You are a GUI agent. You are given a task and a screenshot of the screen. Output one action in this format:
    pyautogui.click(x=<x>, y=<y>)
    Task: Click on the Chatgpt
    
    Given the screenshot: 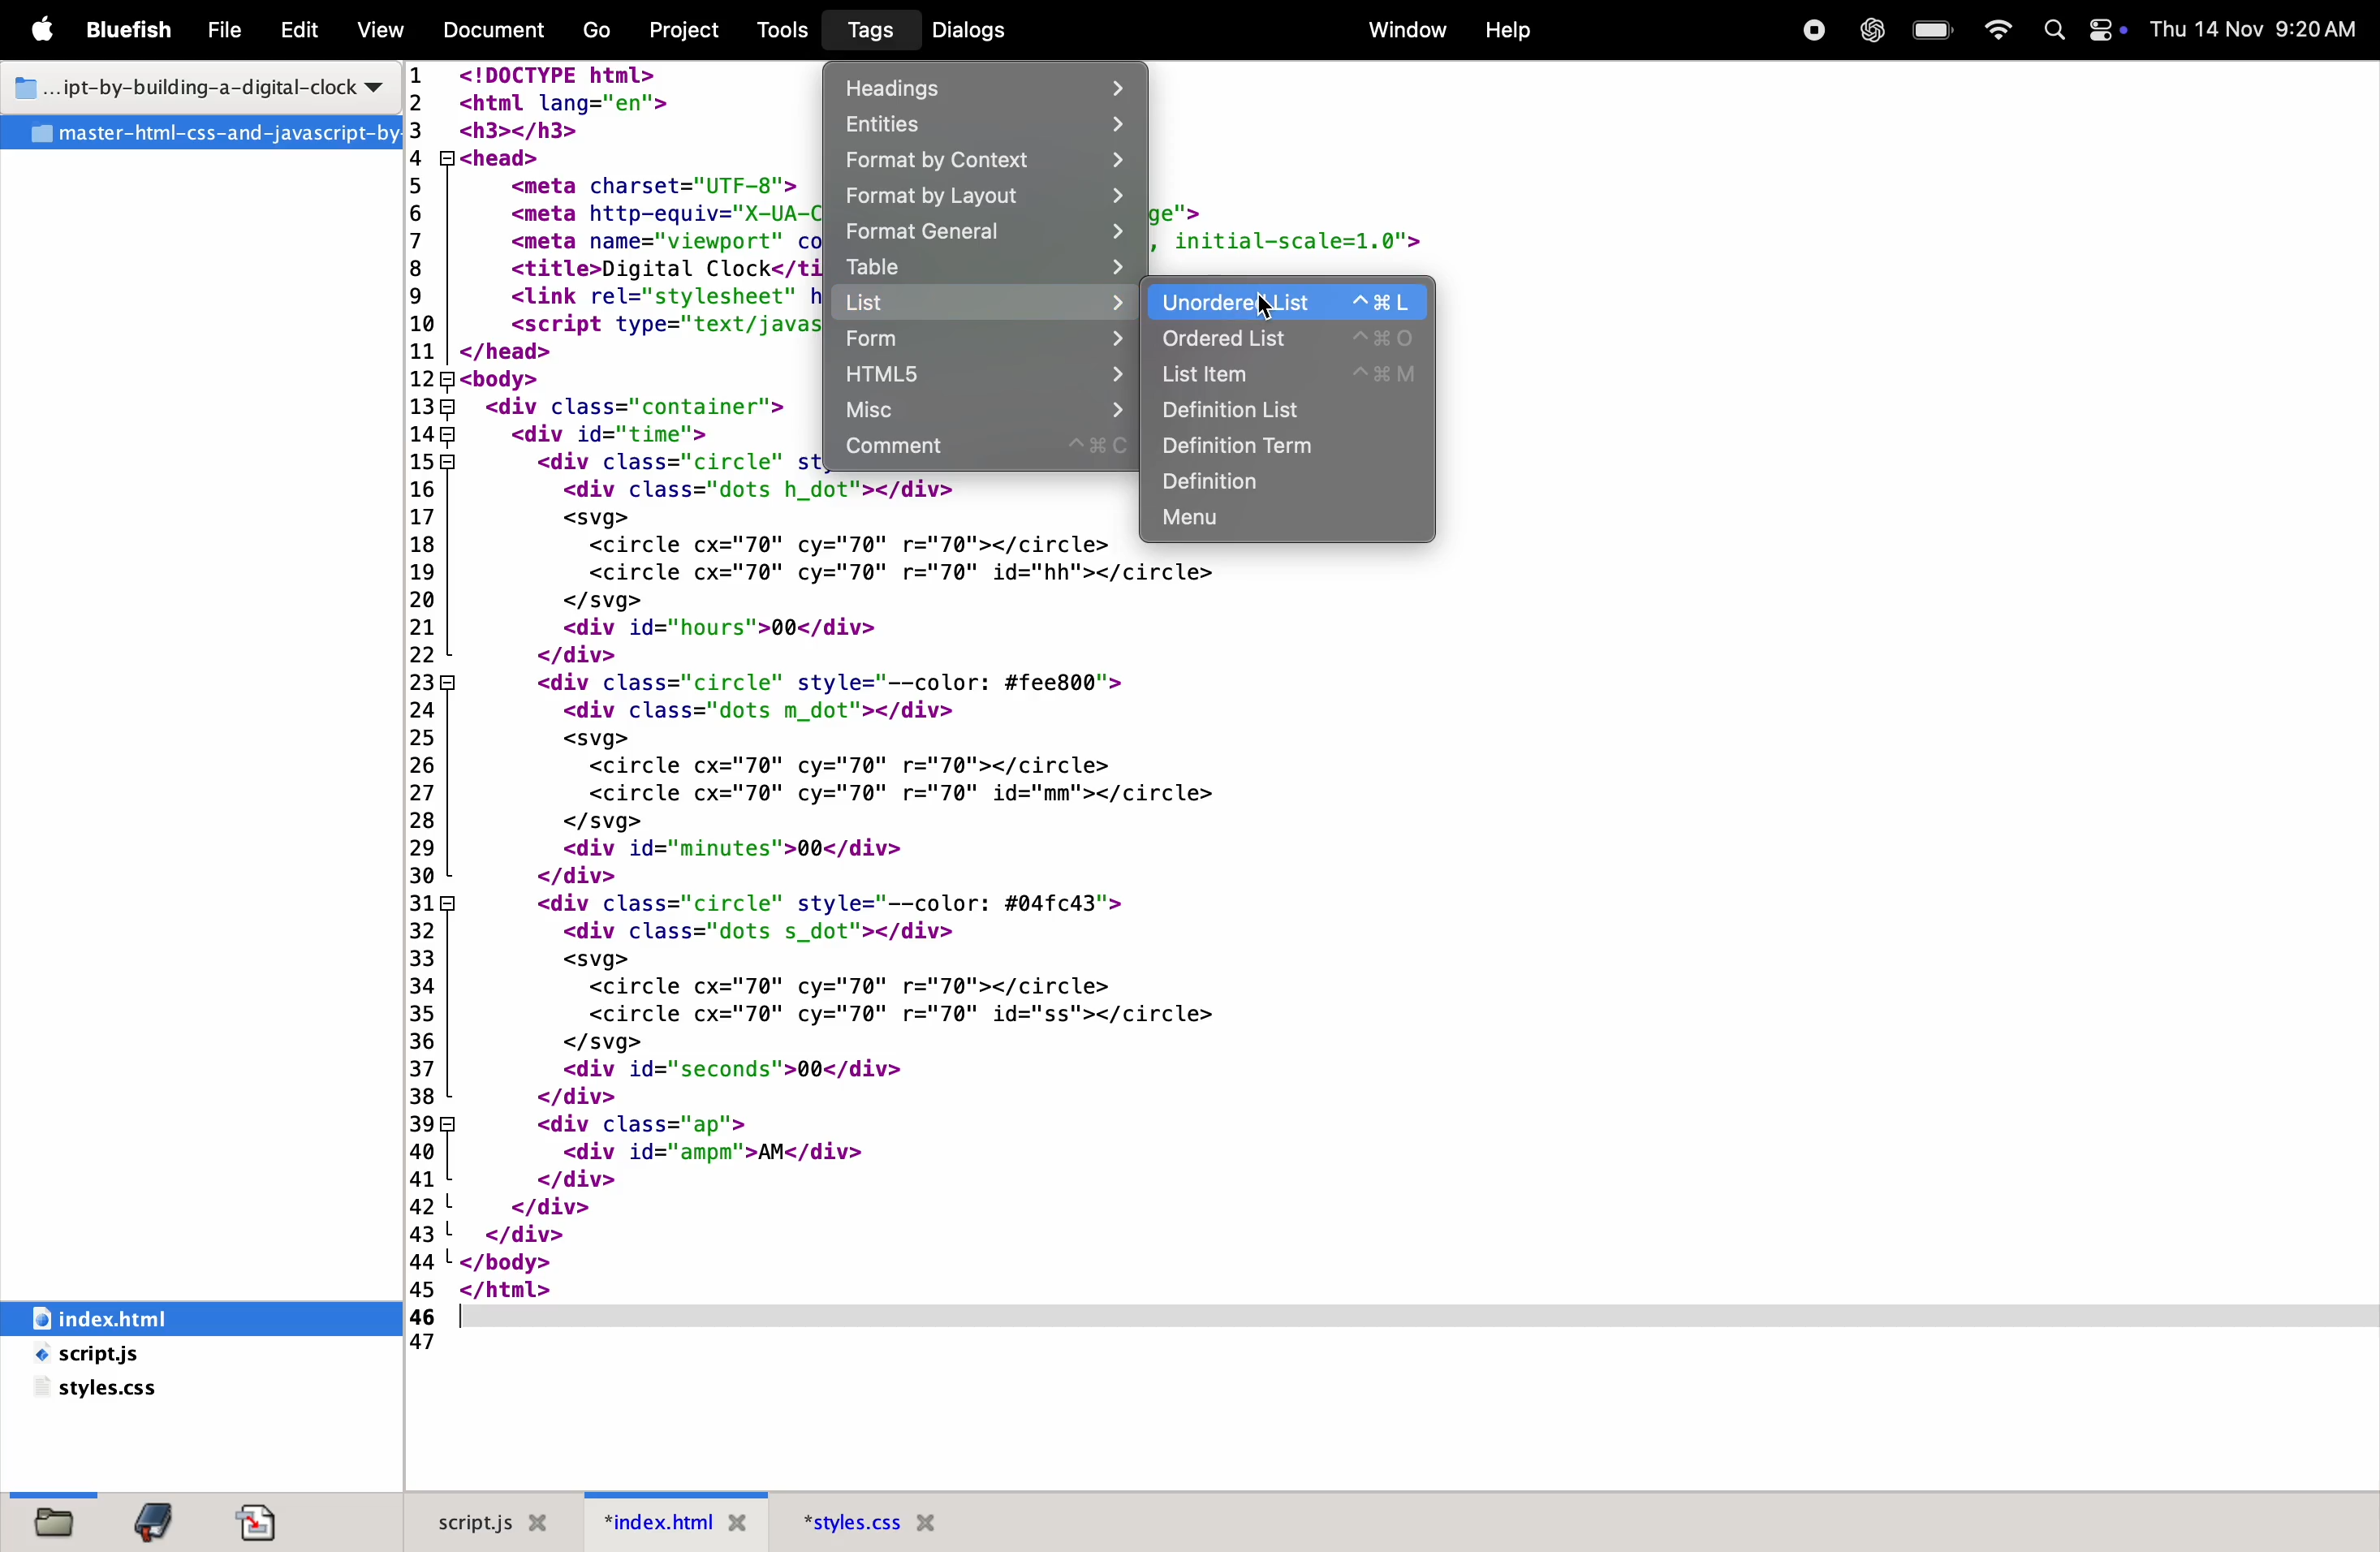 What is the action you would take?
    pyautogui.click(x=1866, y=32)
    